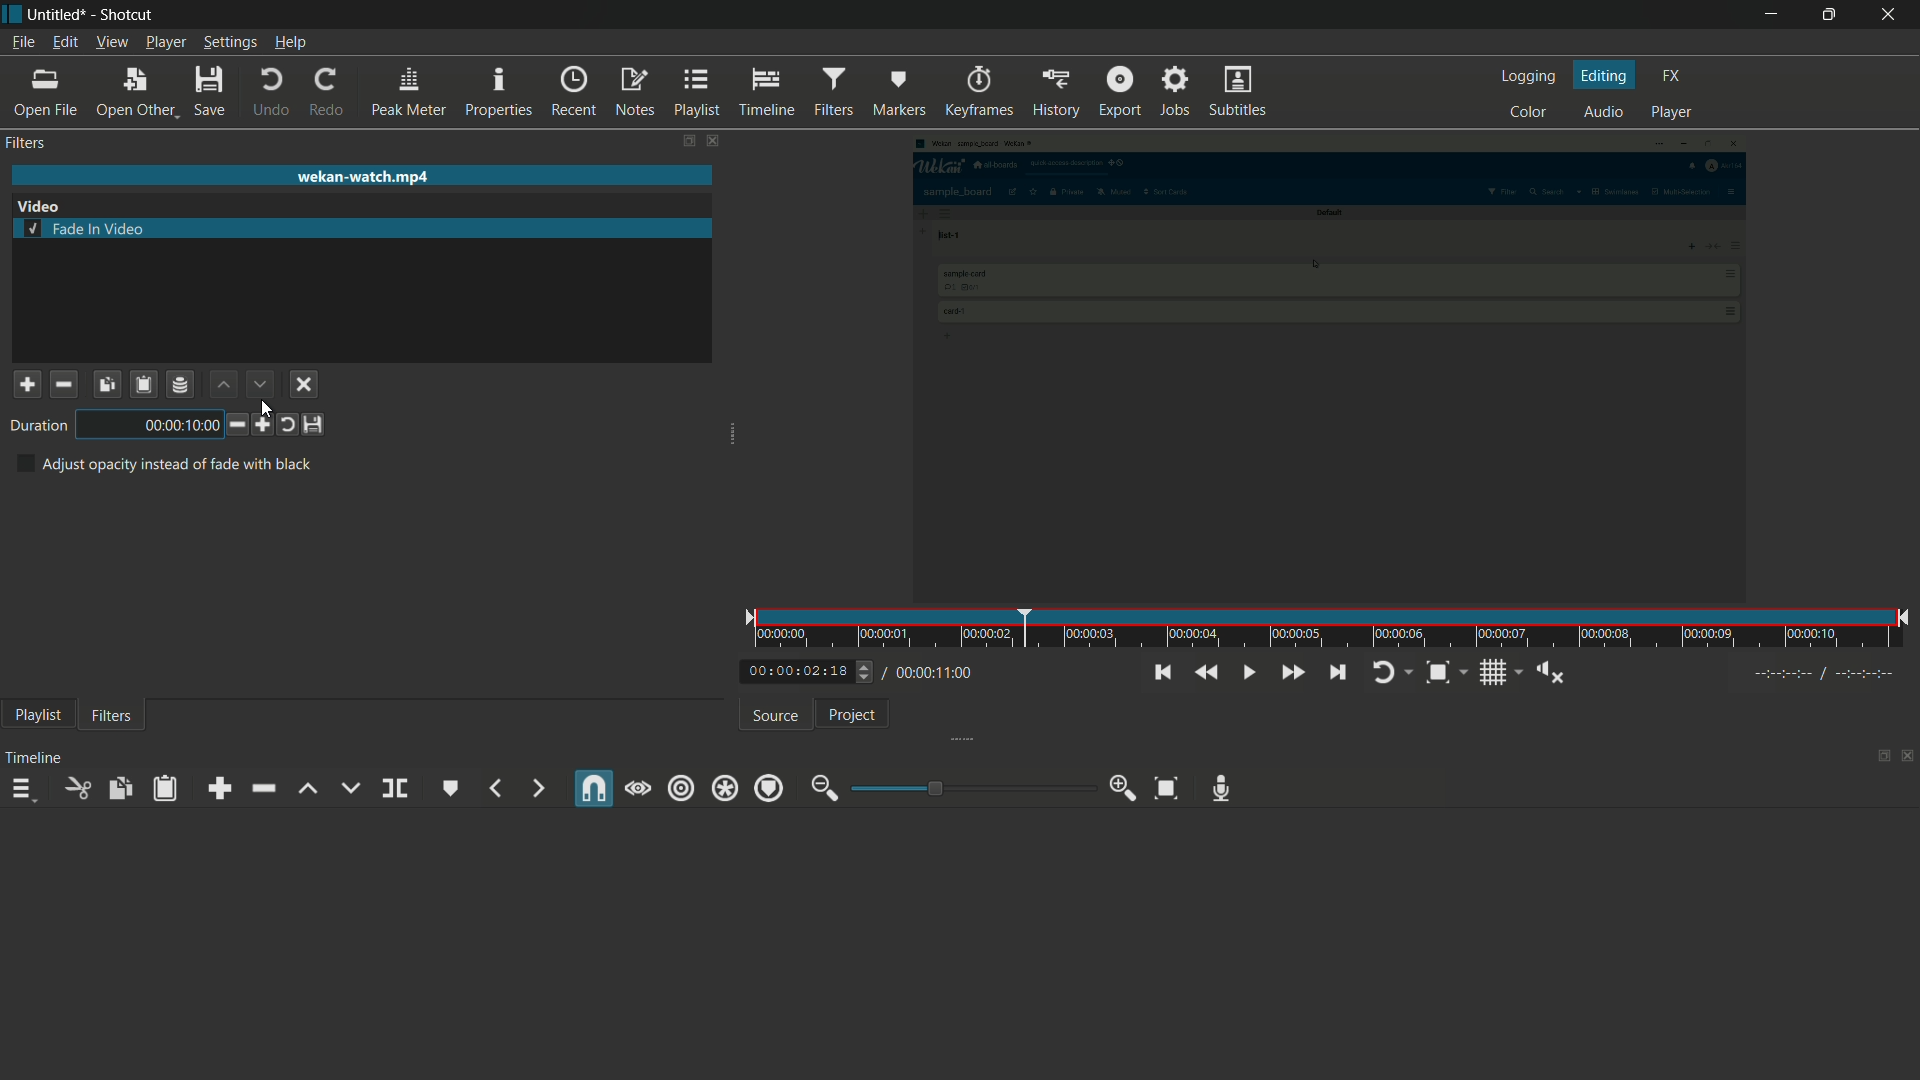  What do you see at coordinates (152, 425) in the screenshot?
I see `10` at bounding box center [152, 425].